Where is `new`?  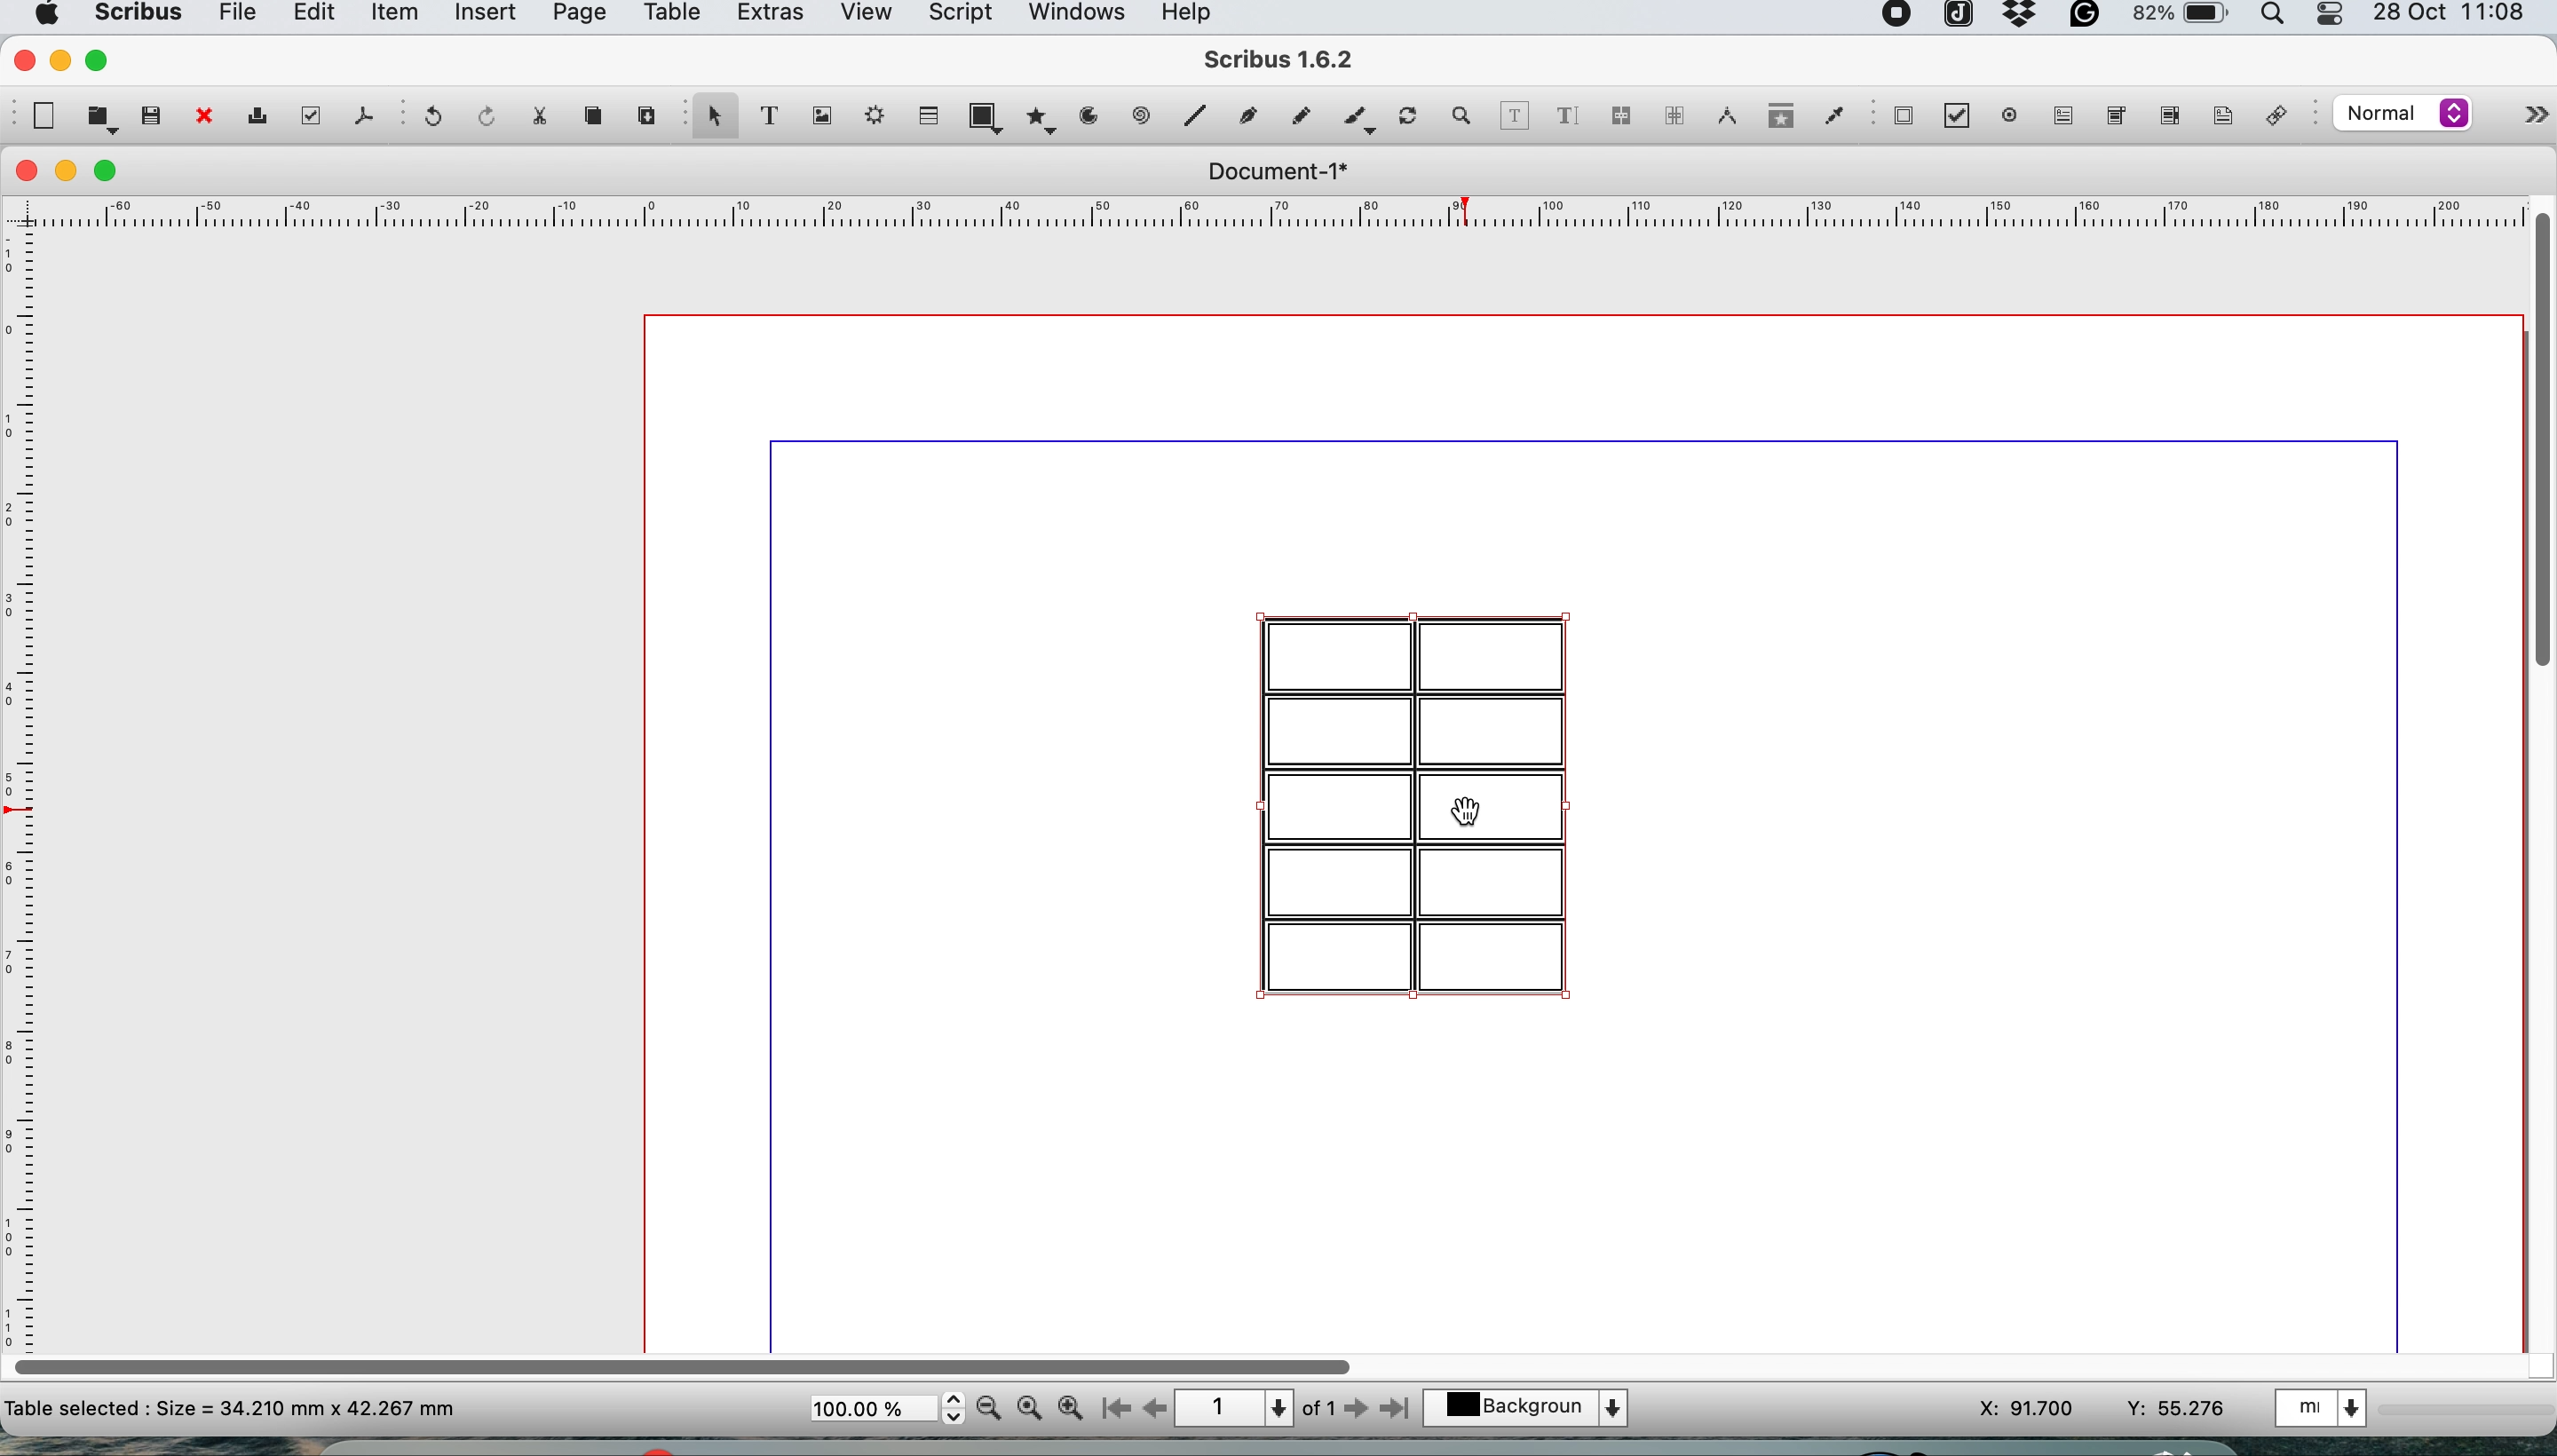
new is located at coordinates (41, 116).